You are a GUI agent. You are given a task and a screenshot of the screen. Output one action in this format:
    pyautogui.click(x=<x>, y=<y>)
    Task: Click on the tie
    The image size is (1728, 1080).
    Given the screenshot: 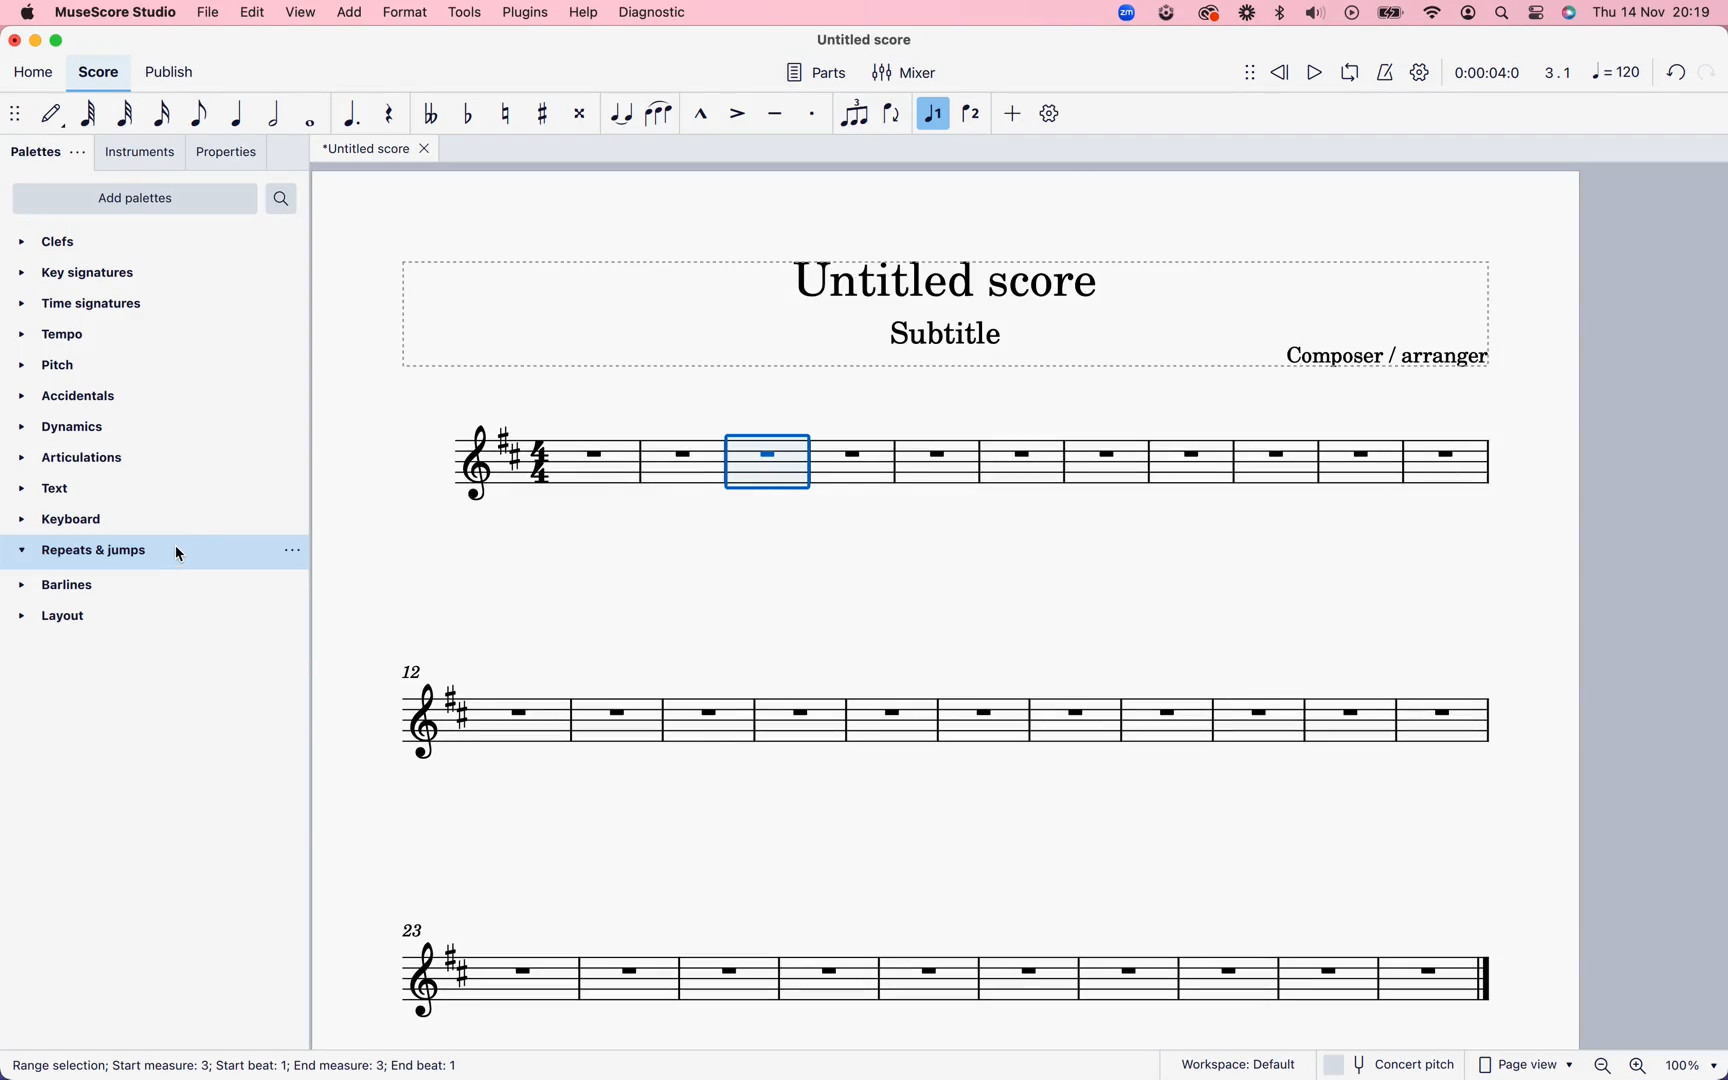 What is the action you would take?
    pyautogui.click(x=621, y=114)
    